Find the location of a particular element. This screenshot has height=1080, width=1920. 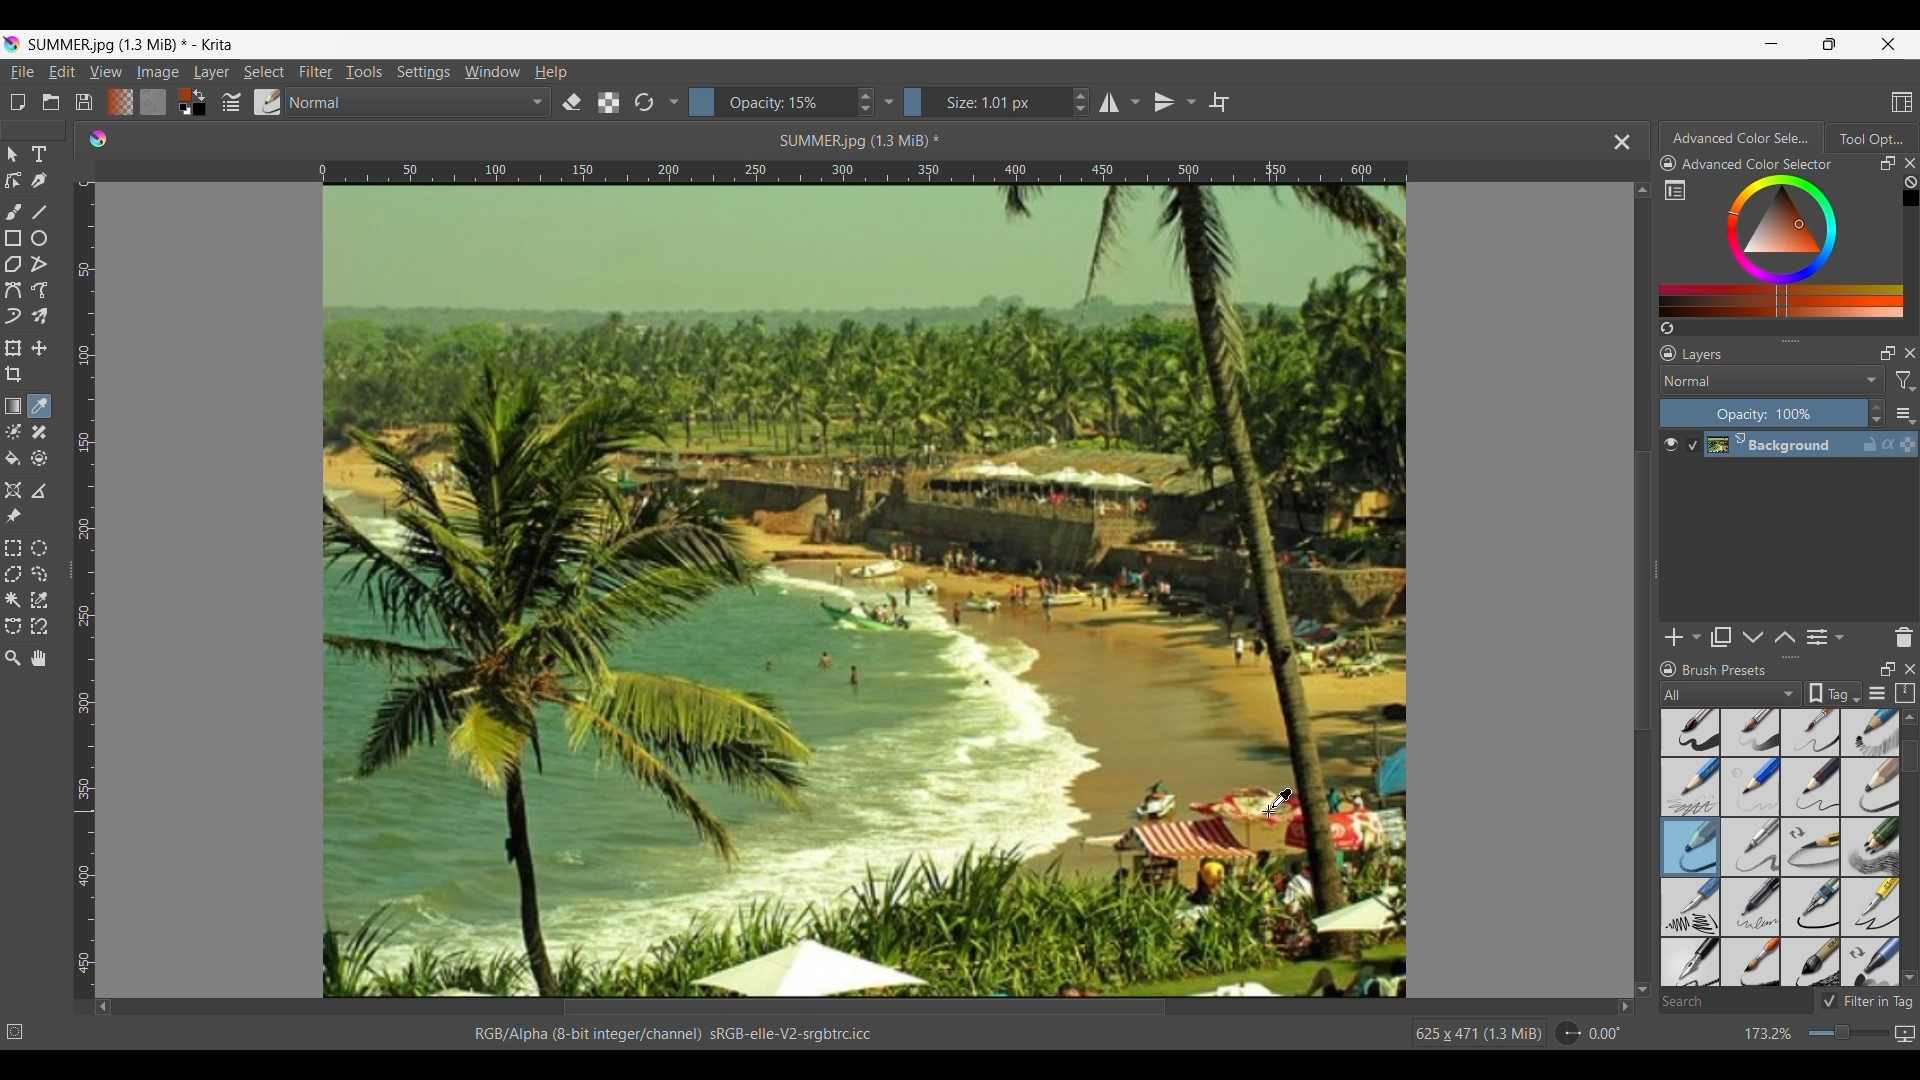

Move layer or mask down is located at coordinates (1753, 638).